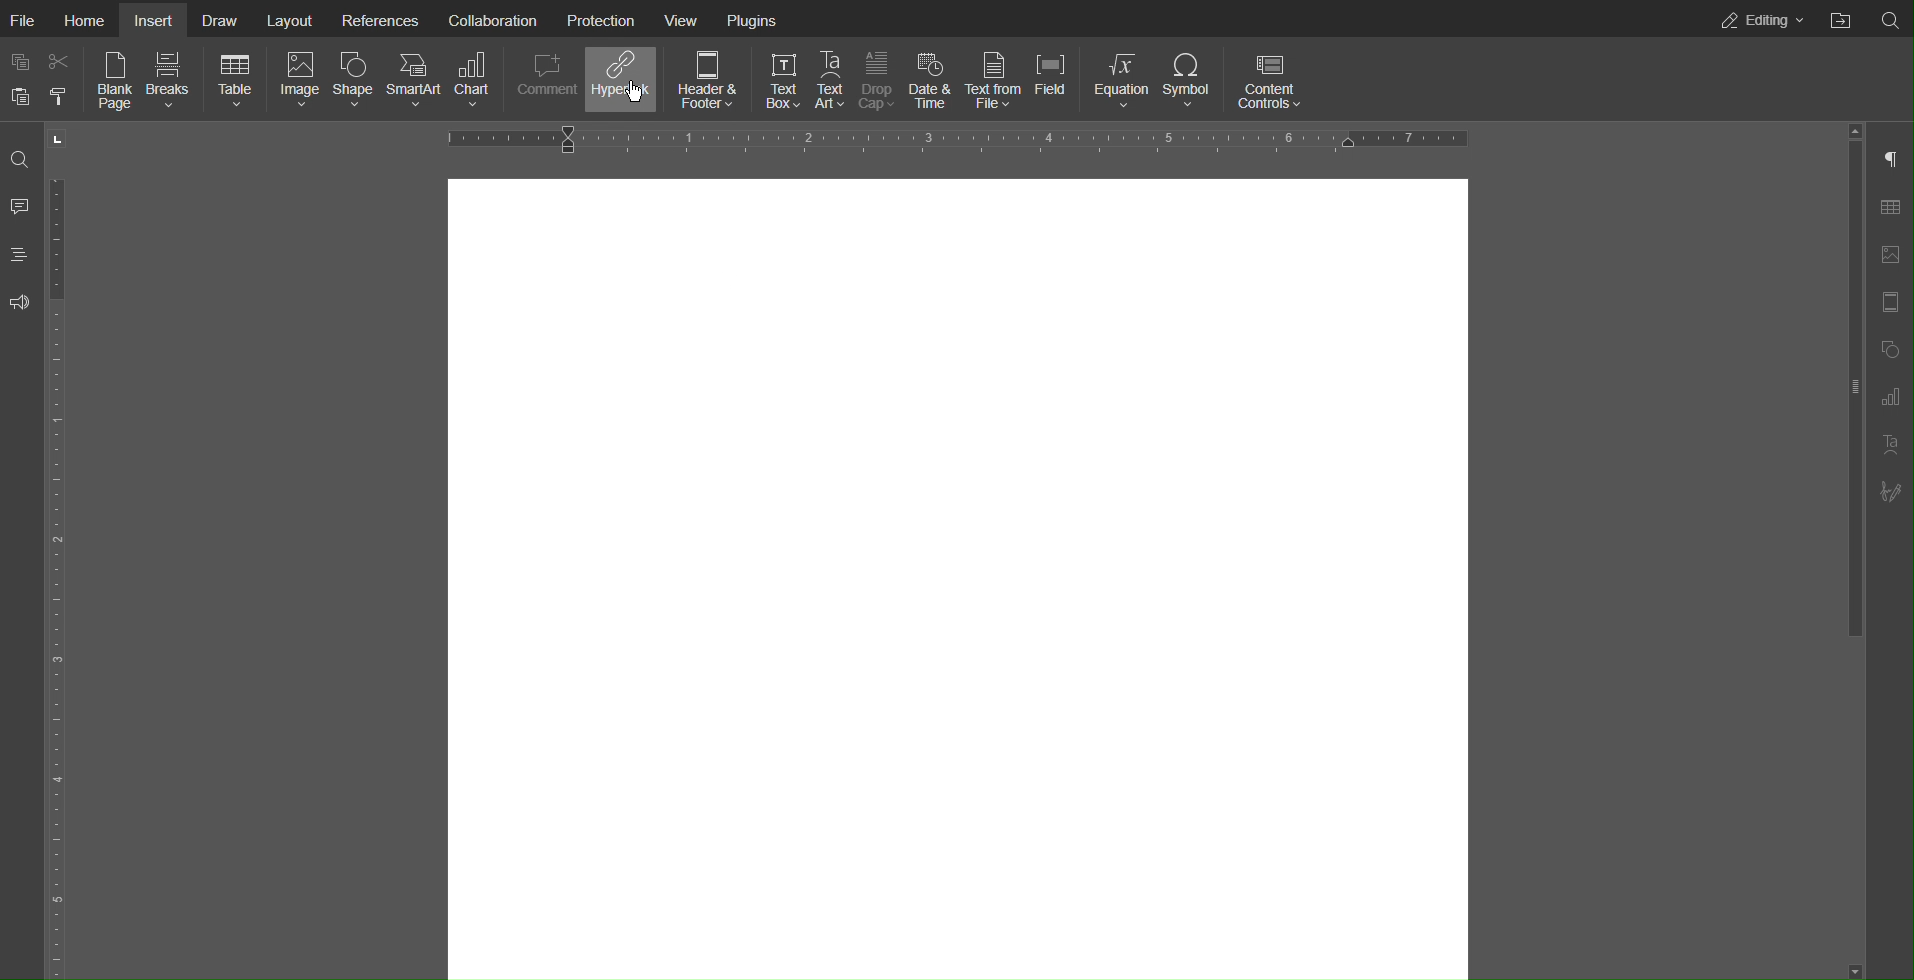 The height and width of the screenshot is (980, 1914). What do you see at coordinates (621, 80) in the screenshot?
I see `Hyperlink` at bounding box center [621, 80].